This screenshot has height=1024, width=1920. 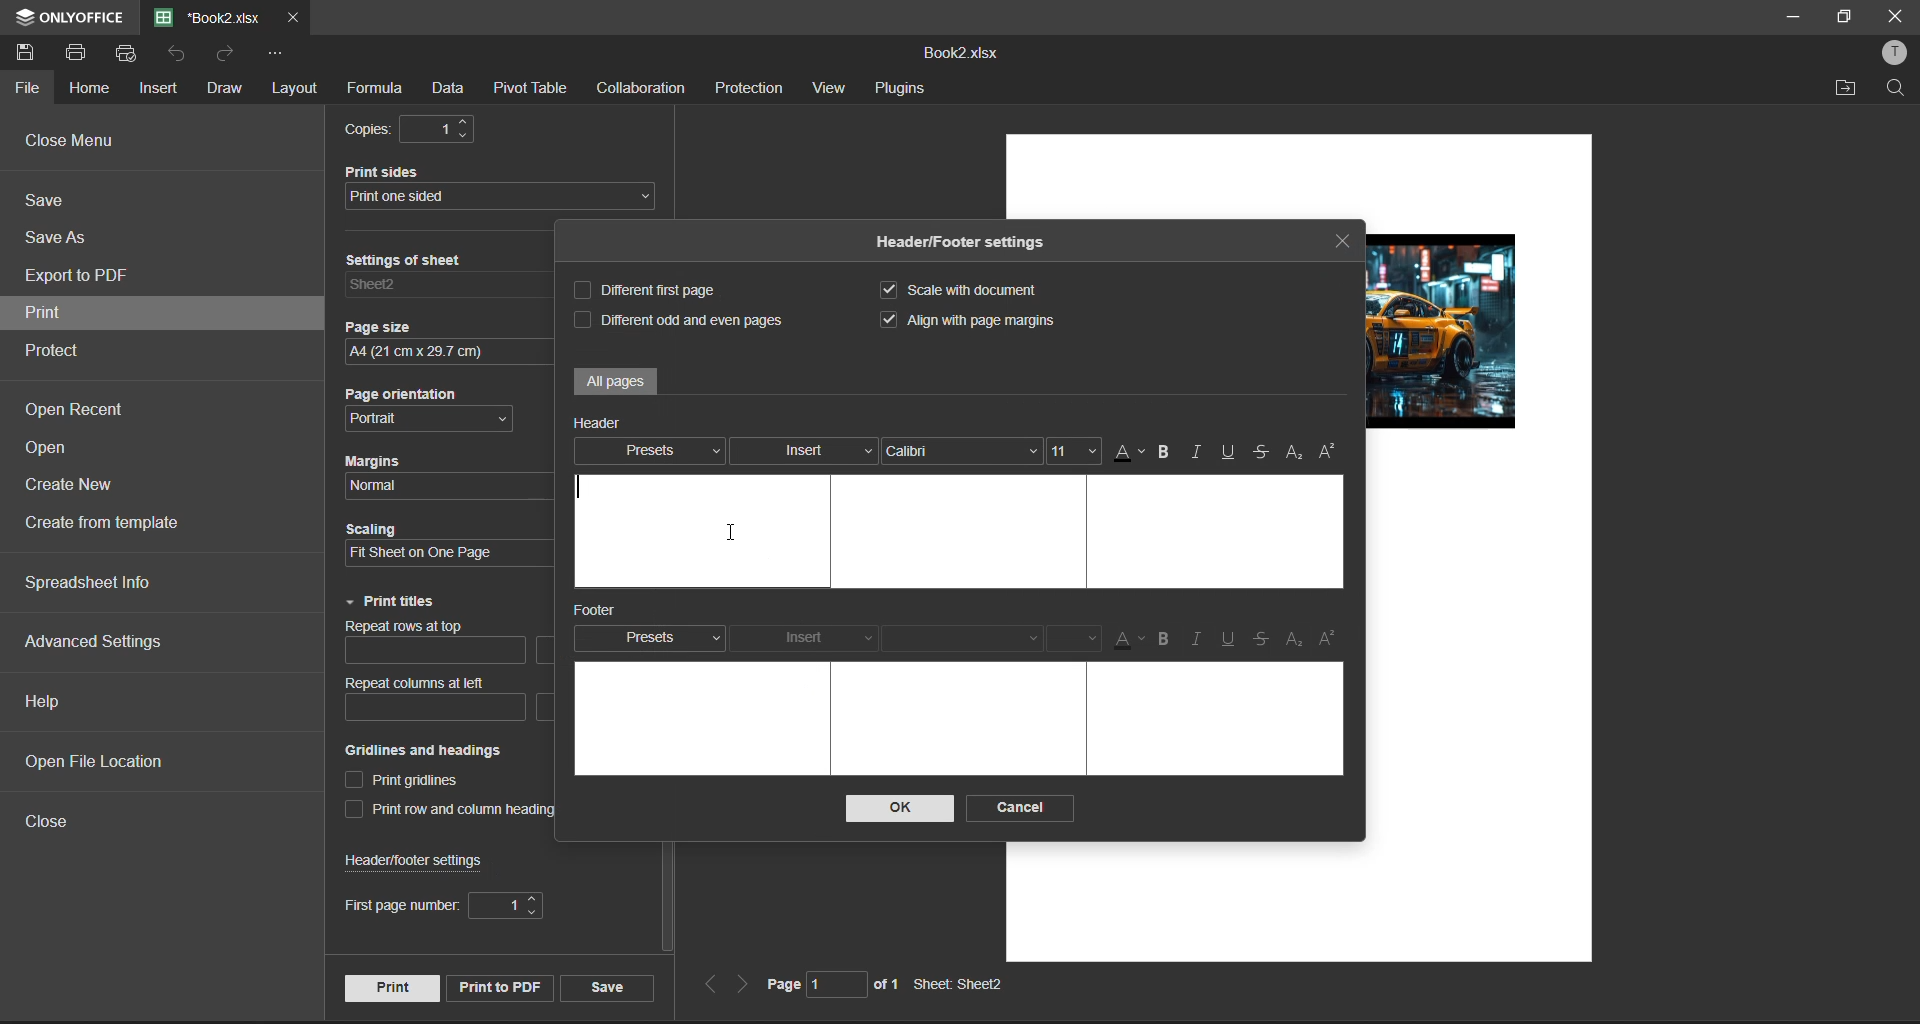 I want to click on settings of sheet, so click(x=444, y=279).